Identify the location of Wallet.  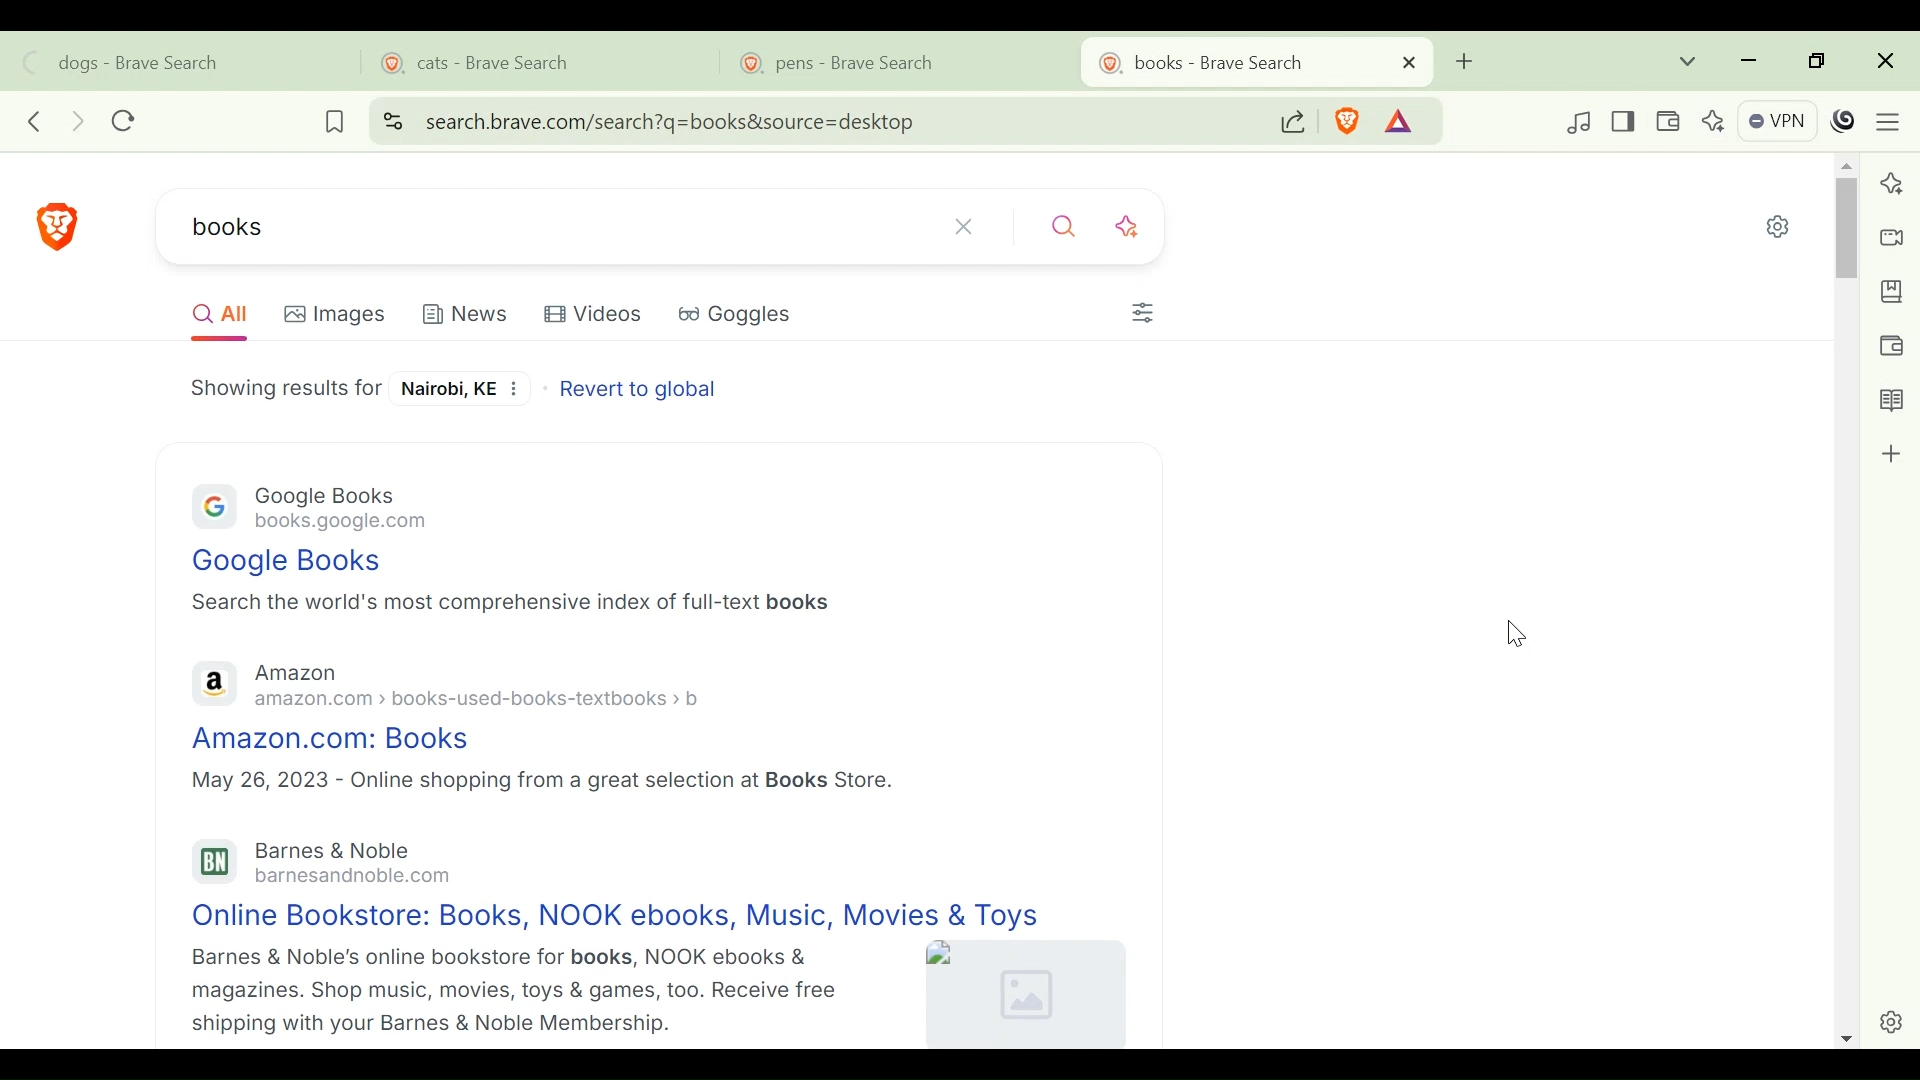
(1894, 344).